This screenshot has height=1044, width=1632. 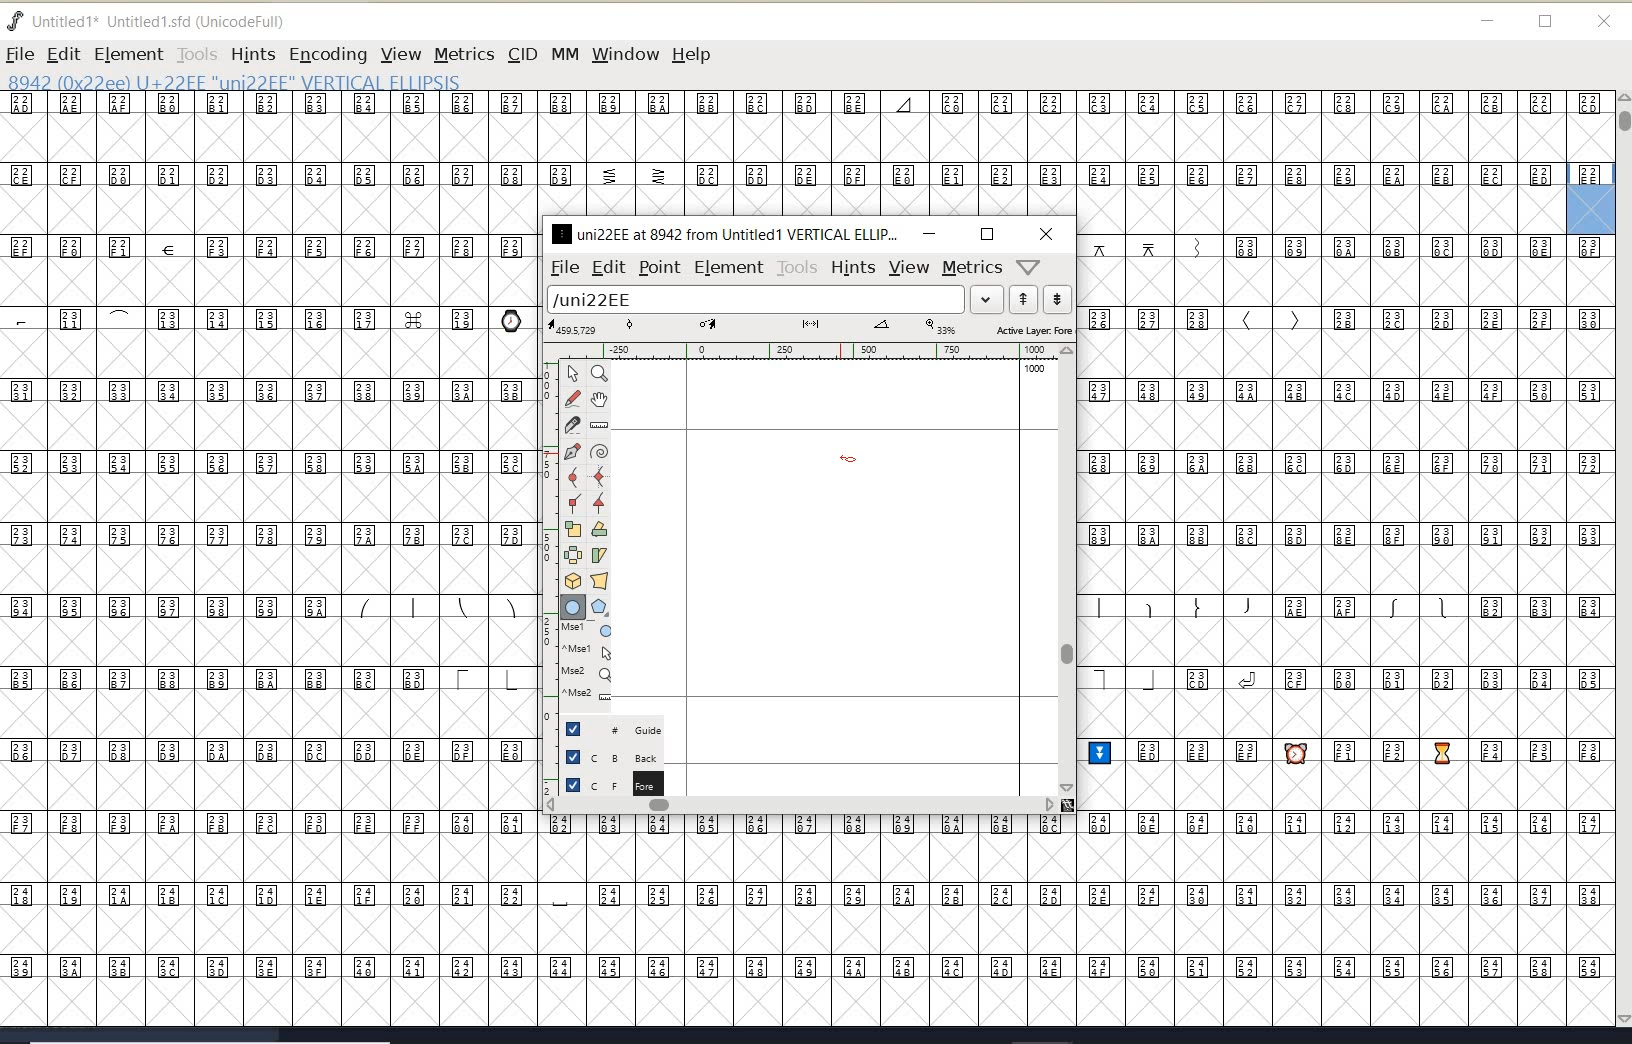 I want to click on ENCODING, so click(x=328, y=55).